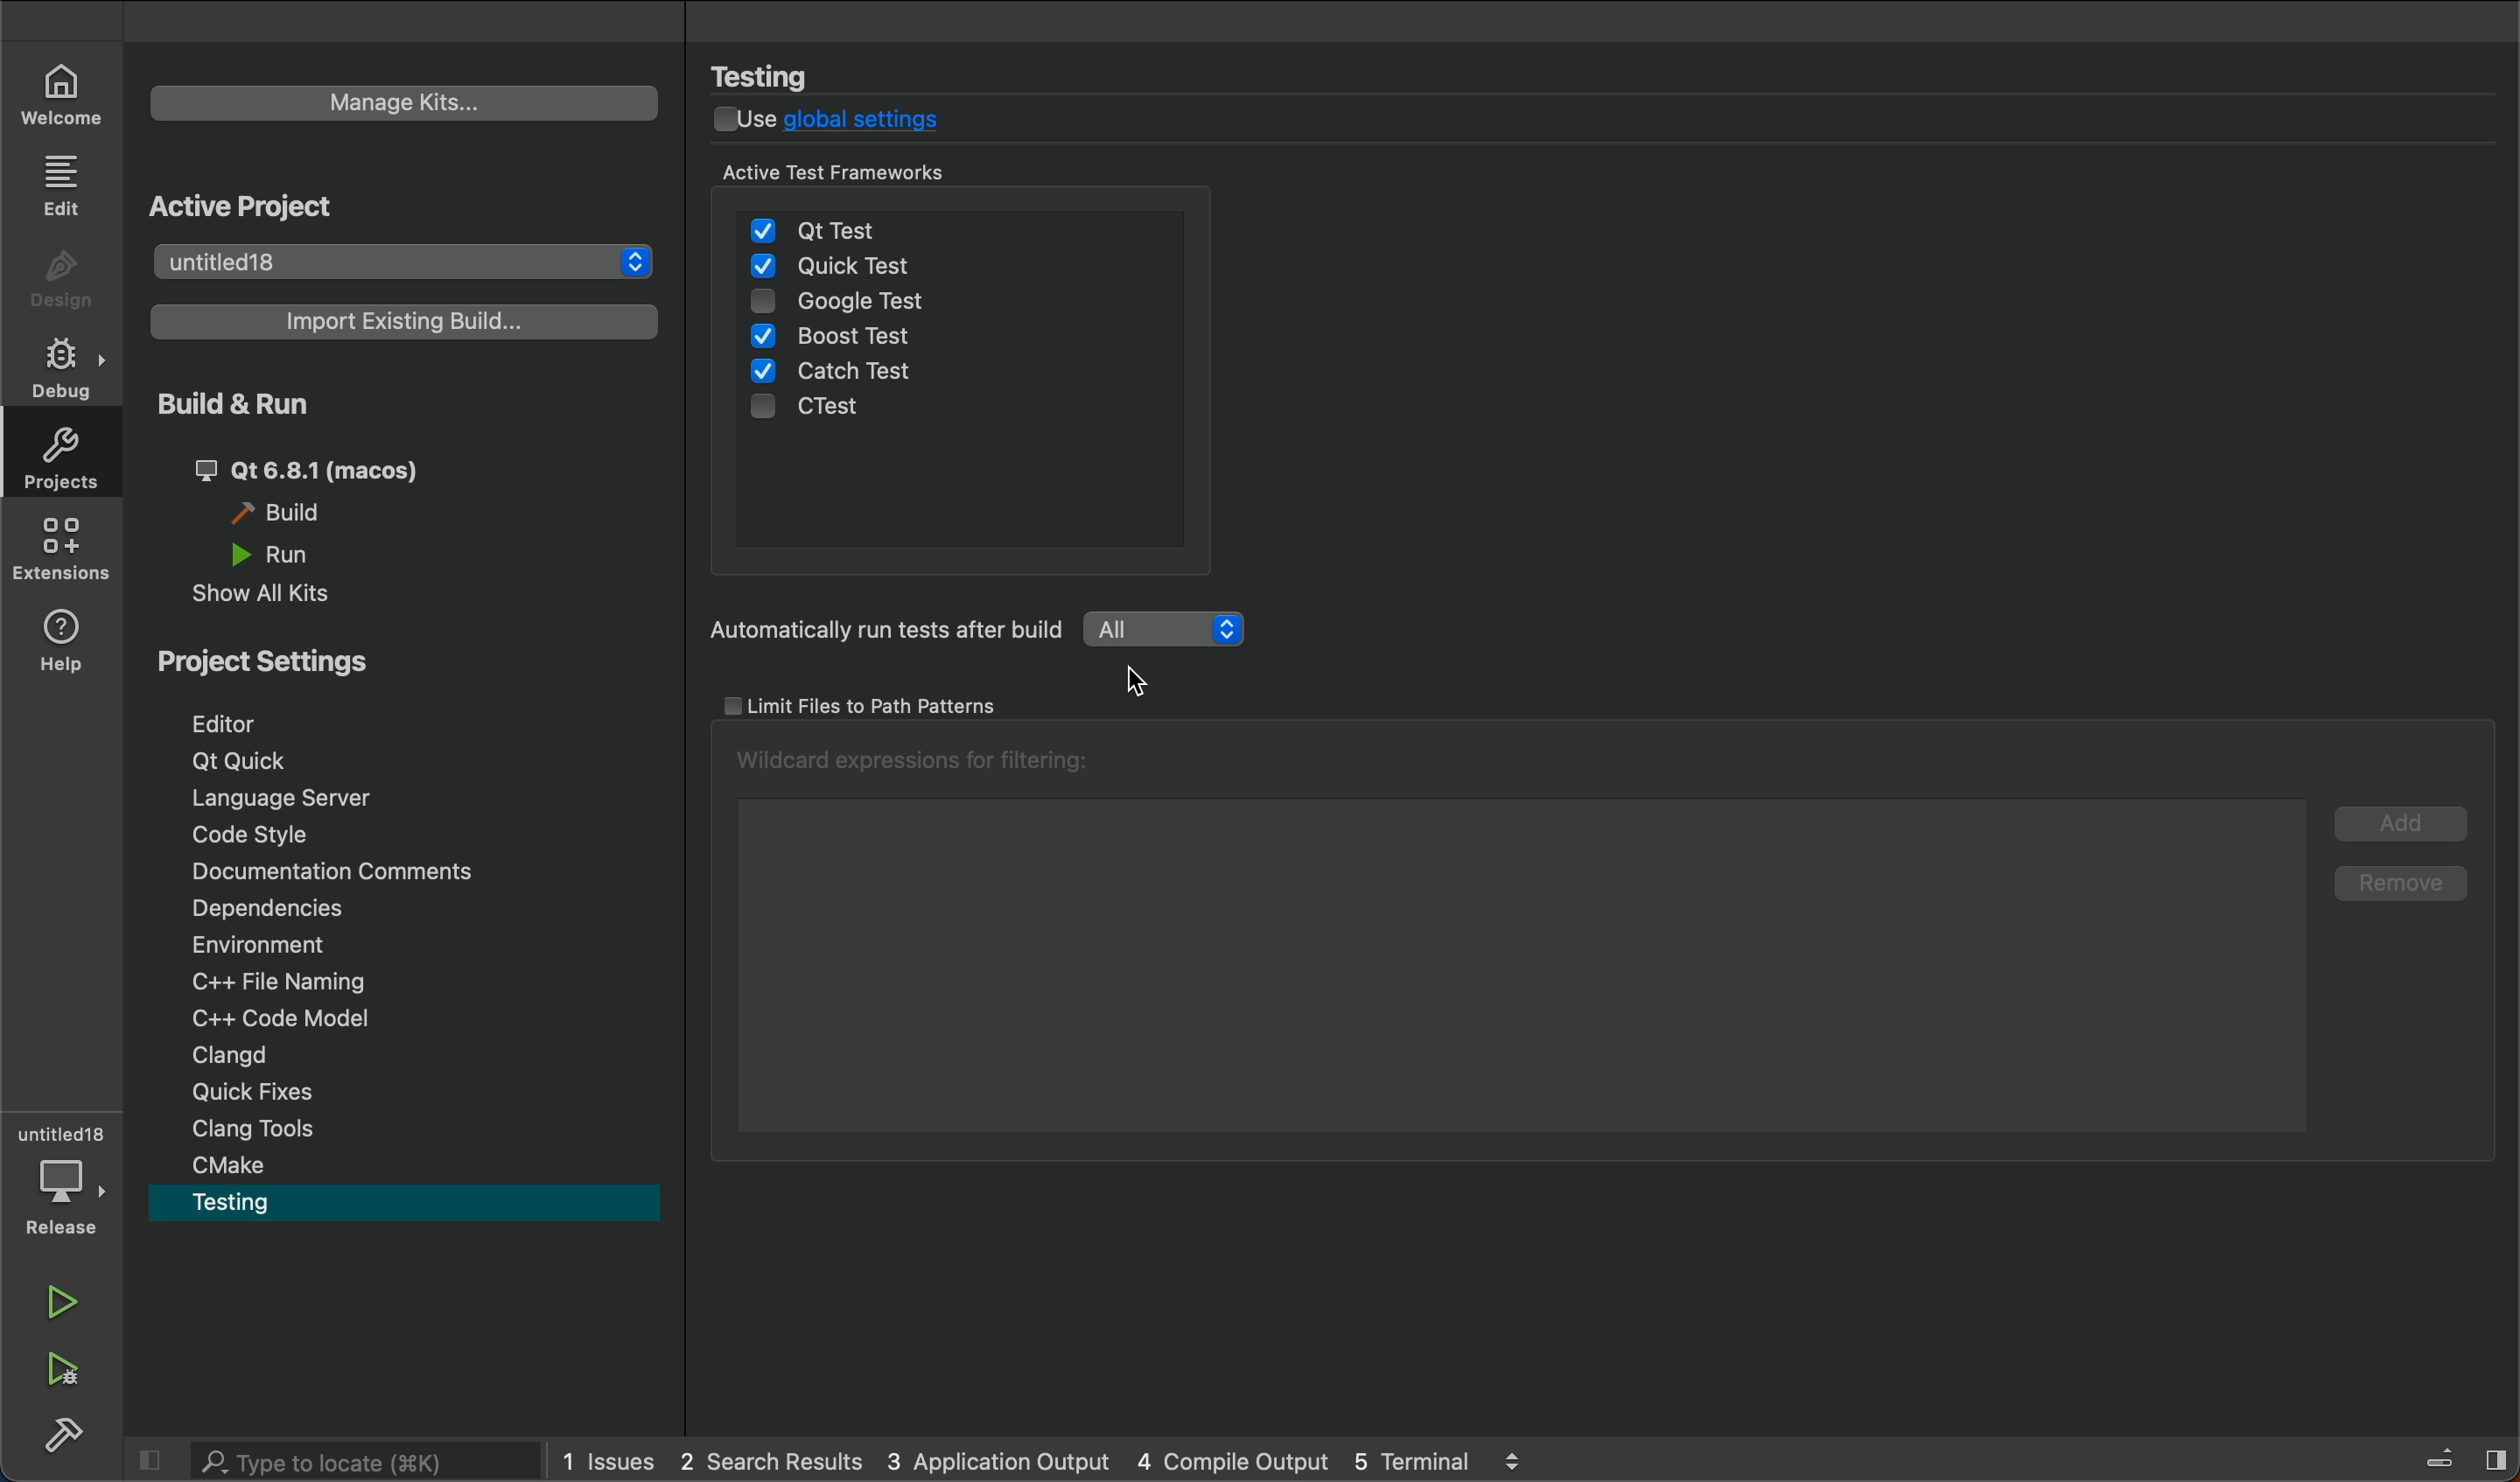 The image size is (2520, 1482). Describe the element at coordinates (270, 1015) in the screenshot. I see `c++ code model` at that location.